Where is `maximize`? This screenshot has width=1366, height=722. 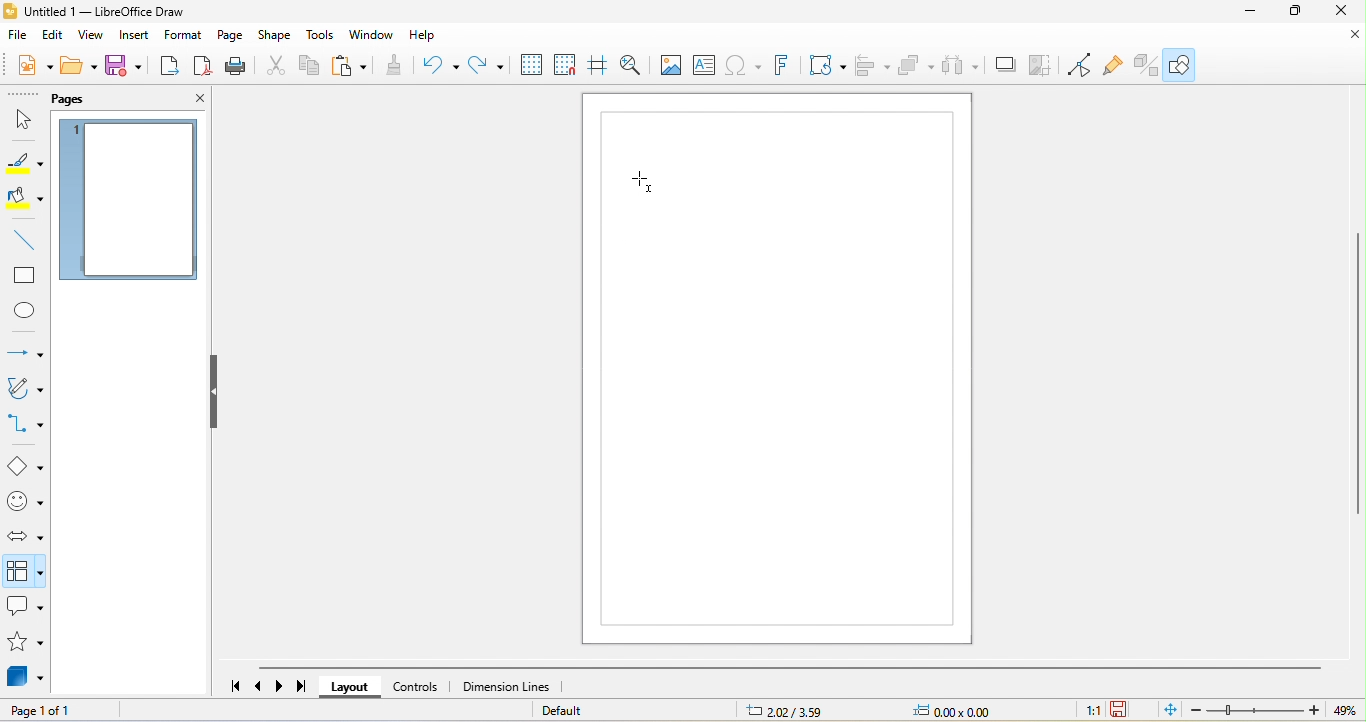
maximize is located at coordinates (1298, 14).